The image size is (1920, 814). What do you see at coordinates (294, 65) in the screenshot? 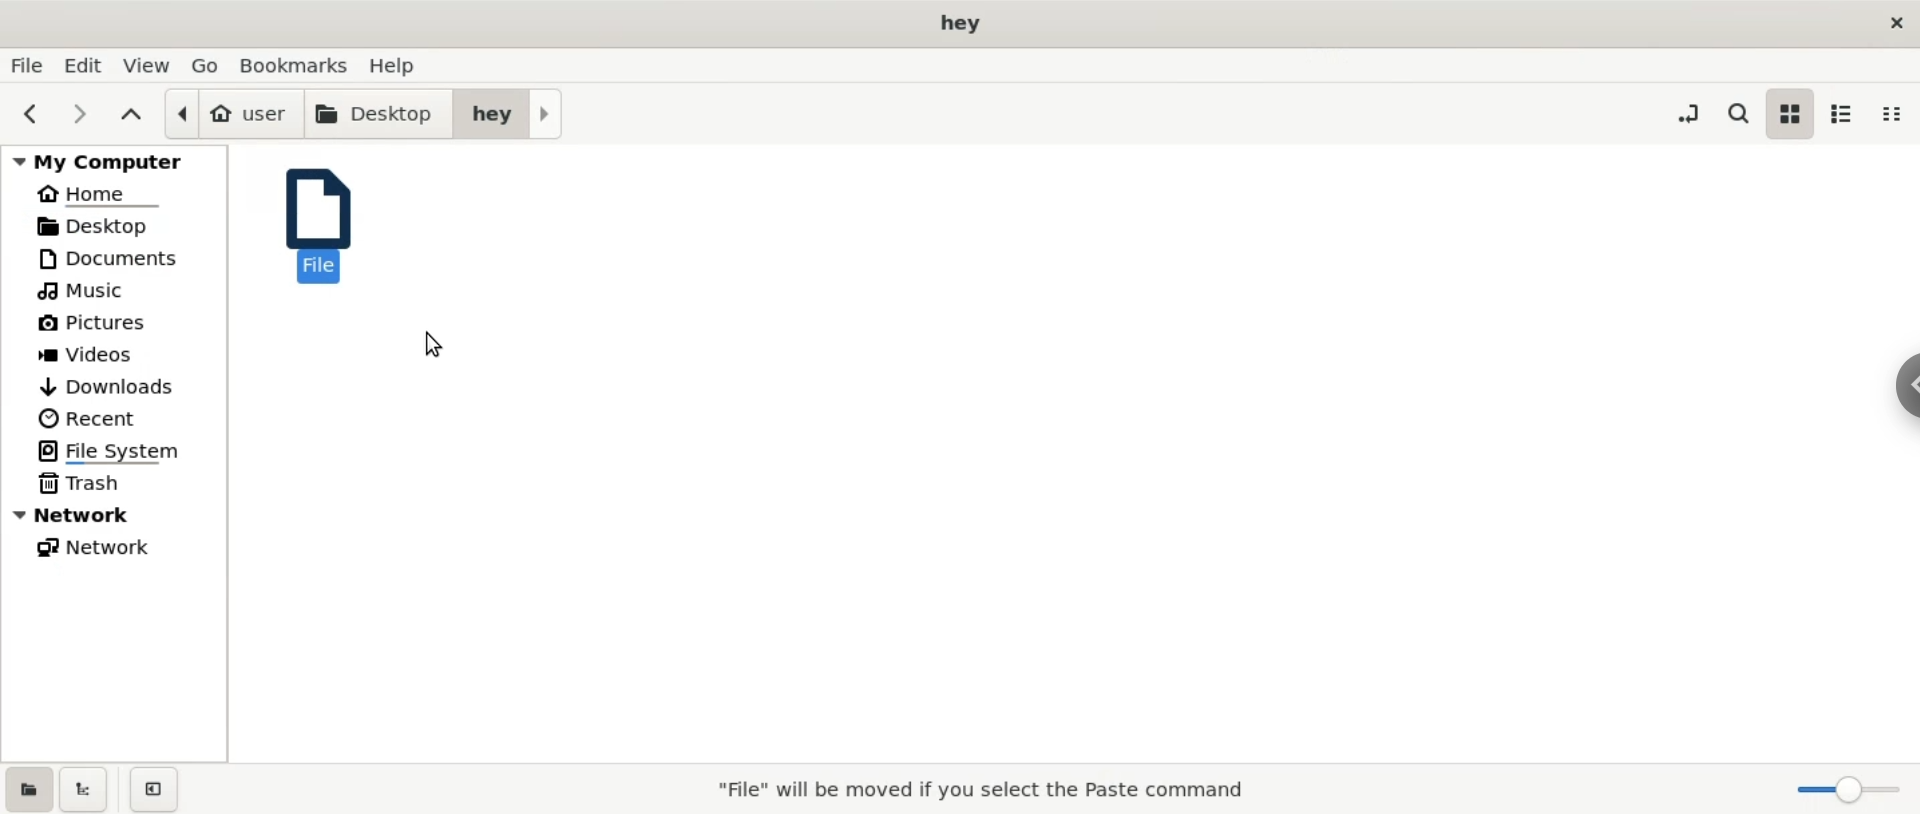
I see `bookmarks` at bounding box center [294, 65].